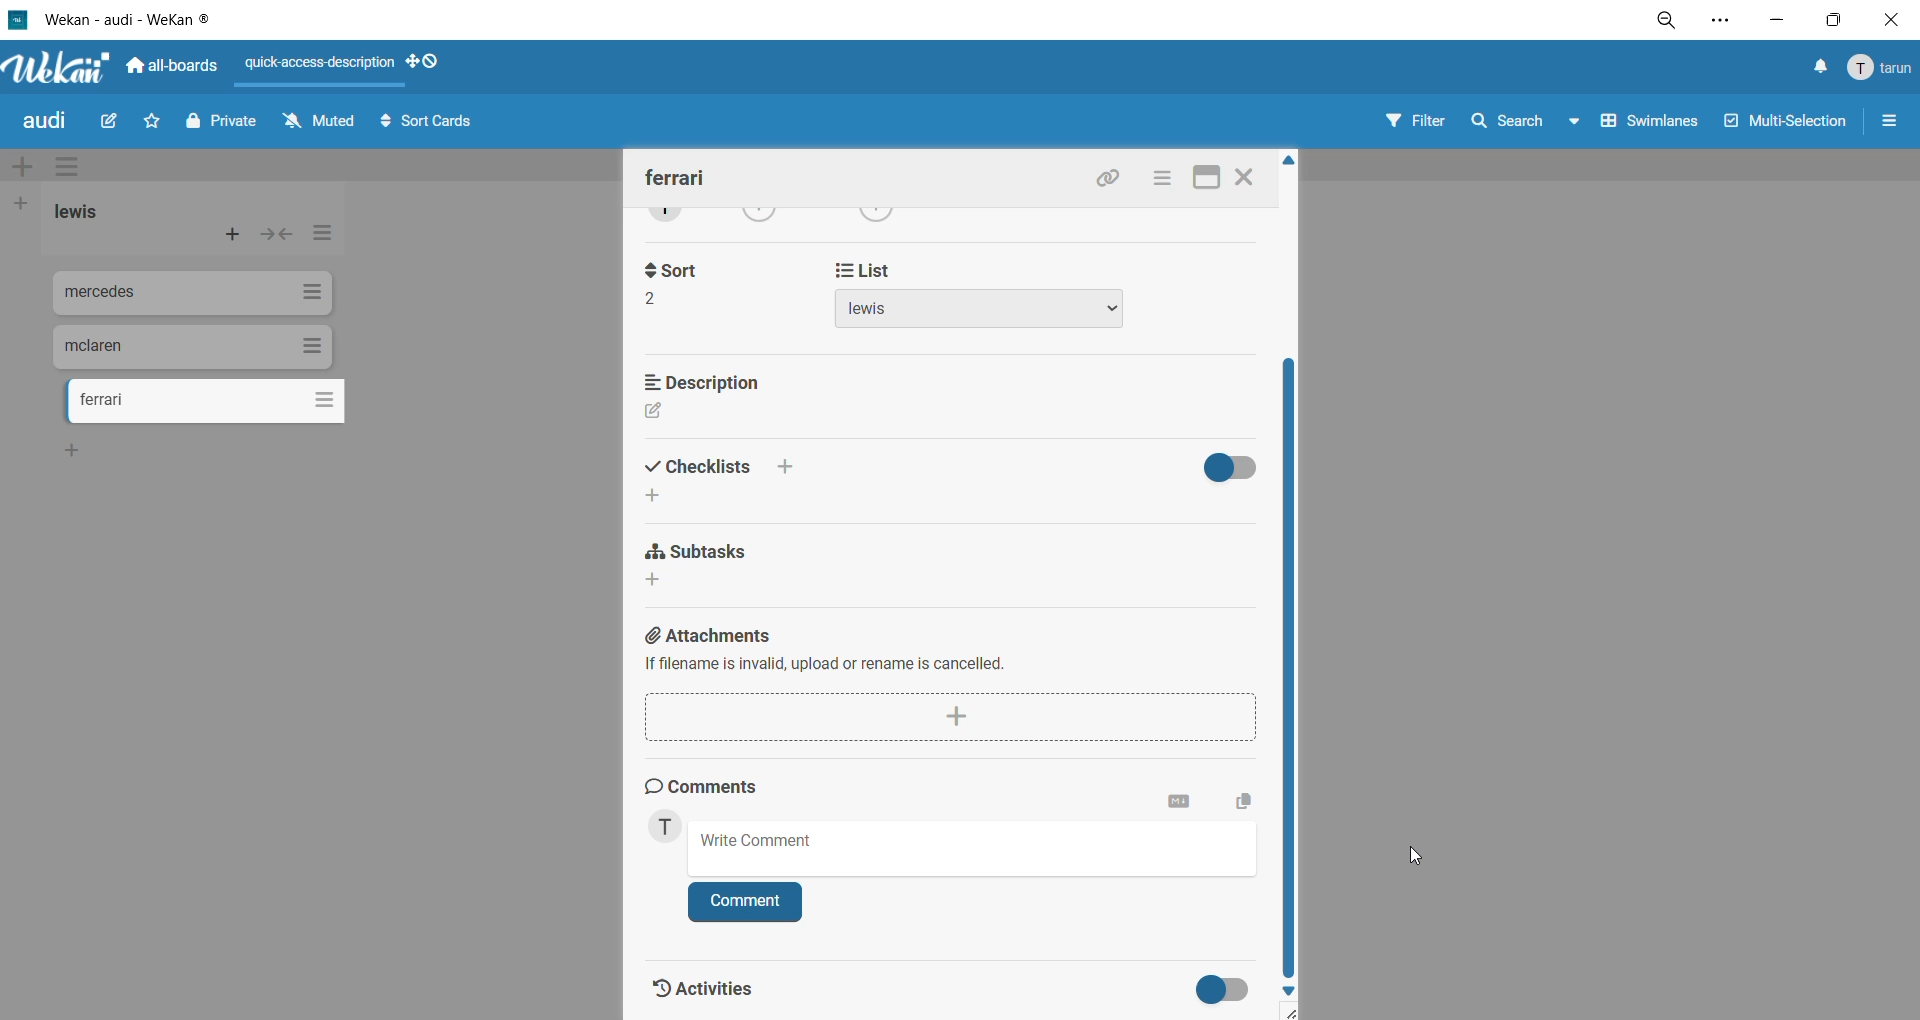 Image resolution: width=1920 pixels, height=1020 pixels. I want to click on cards, so click(193, 347).